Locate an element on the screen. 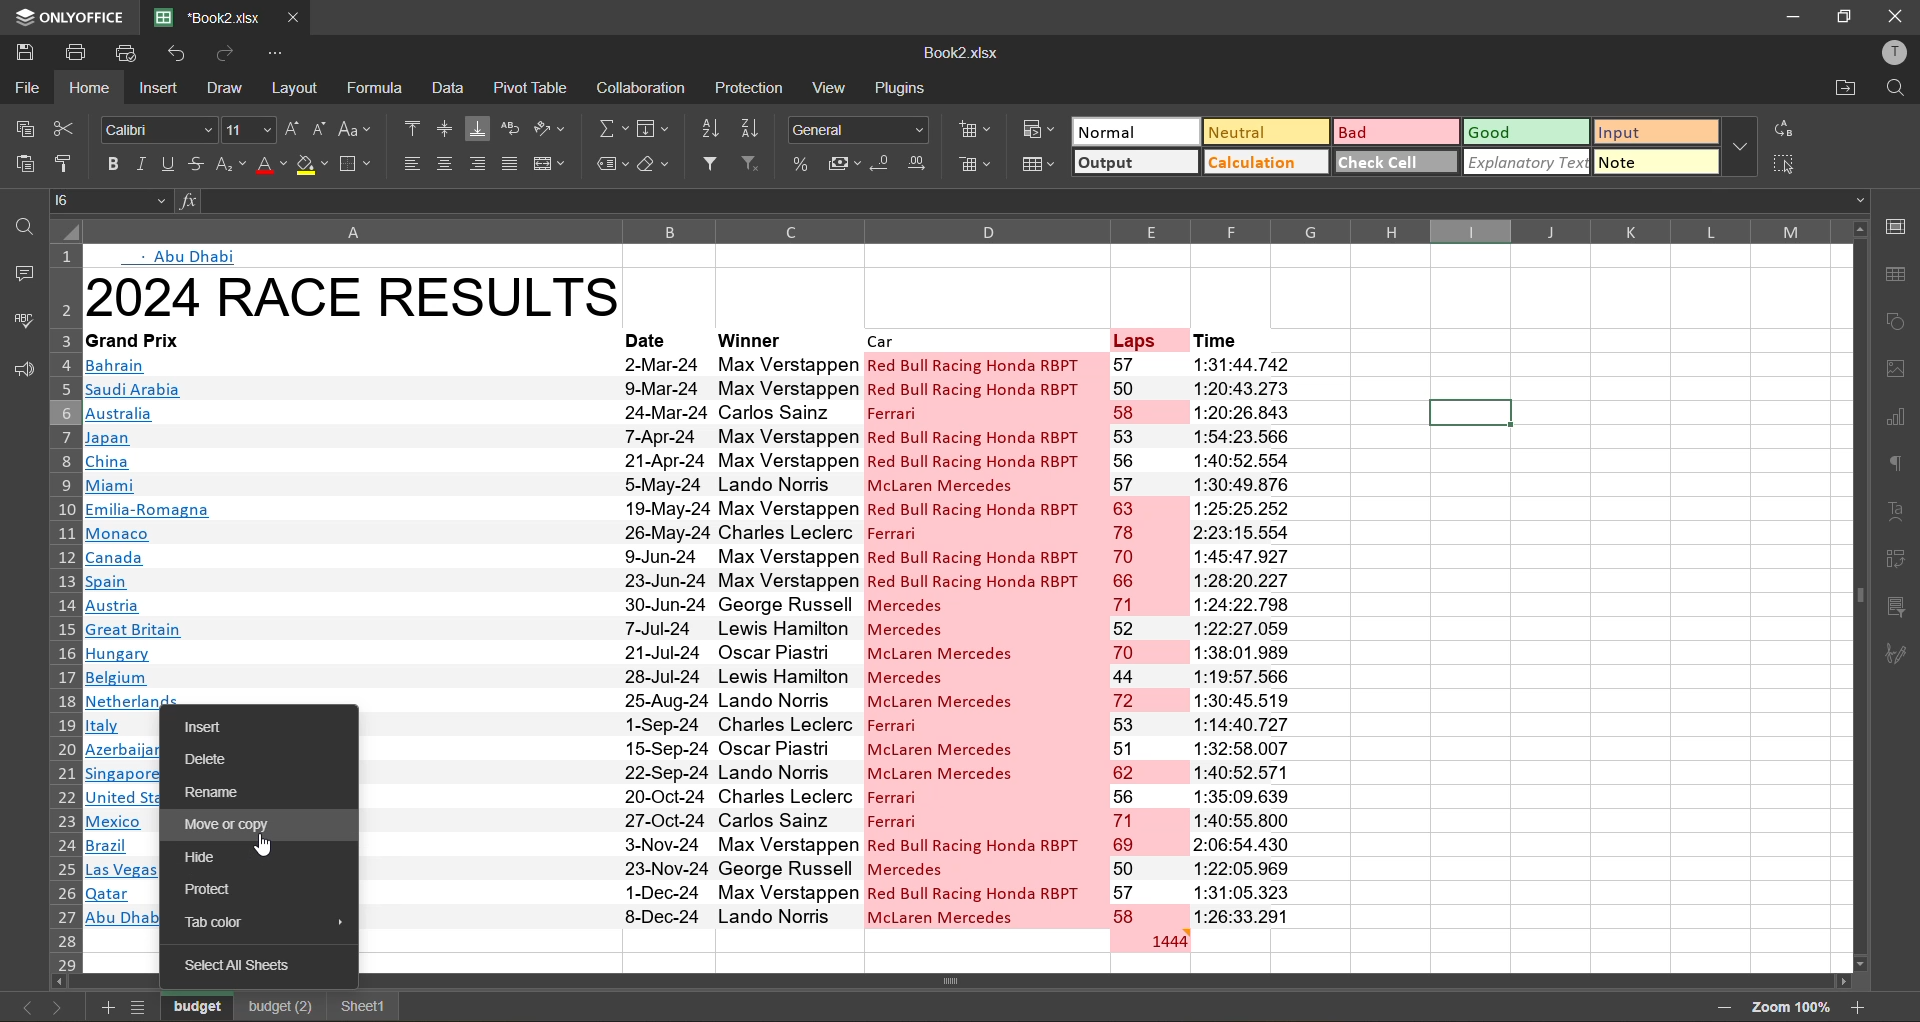 The width and height of the screenshot is (1920, 1022). copy is located at coordinates (26, 129).